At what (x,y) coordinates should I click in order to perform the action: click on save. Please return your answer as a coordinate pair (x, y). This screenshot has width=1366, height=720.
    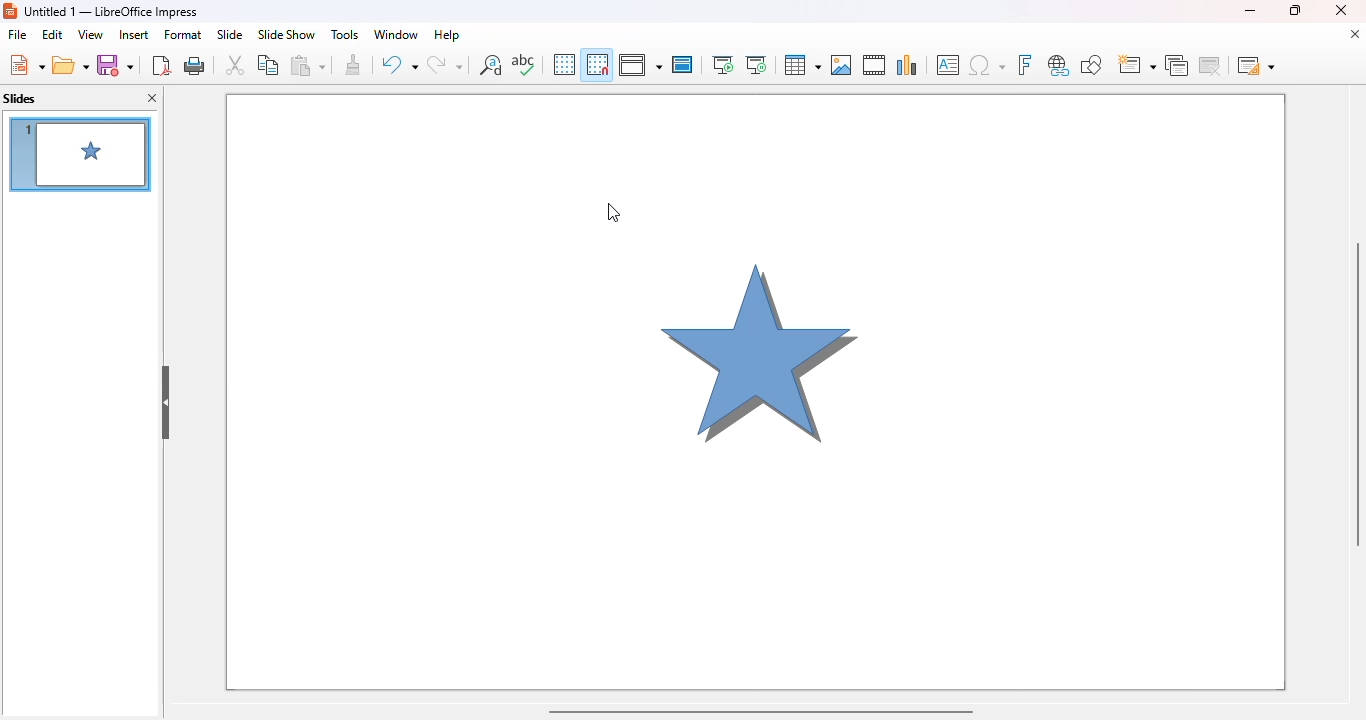
    Looking at the image, I should click on (114, 64).